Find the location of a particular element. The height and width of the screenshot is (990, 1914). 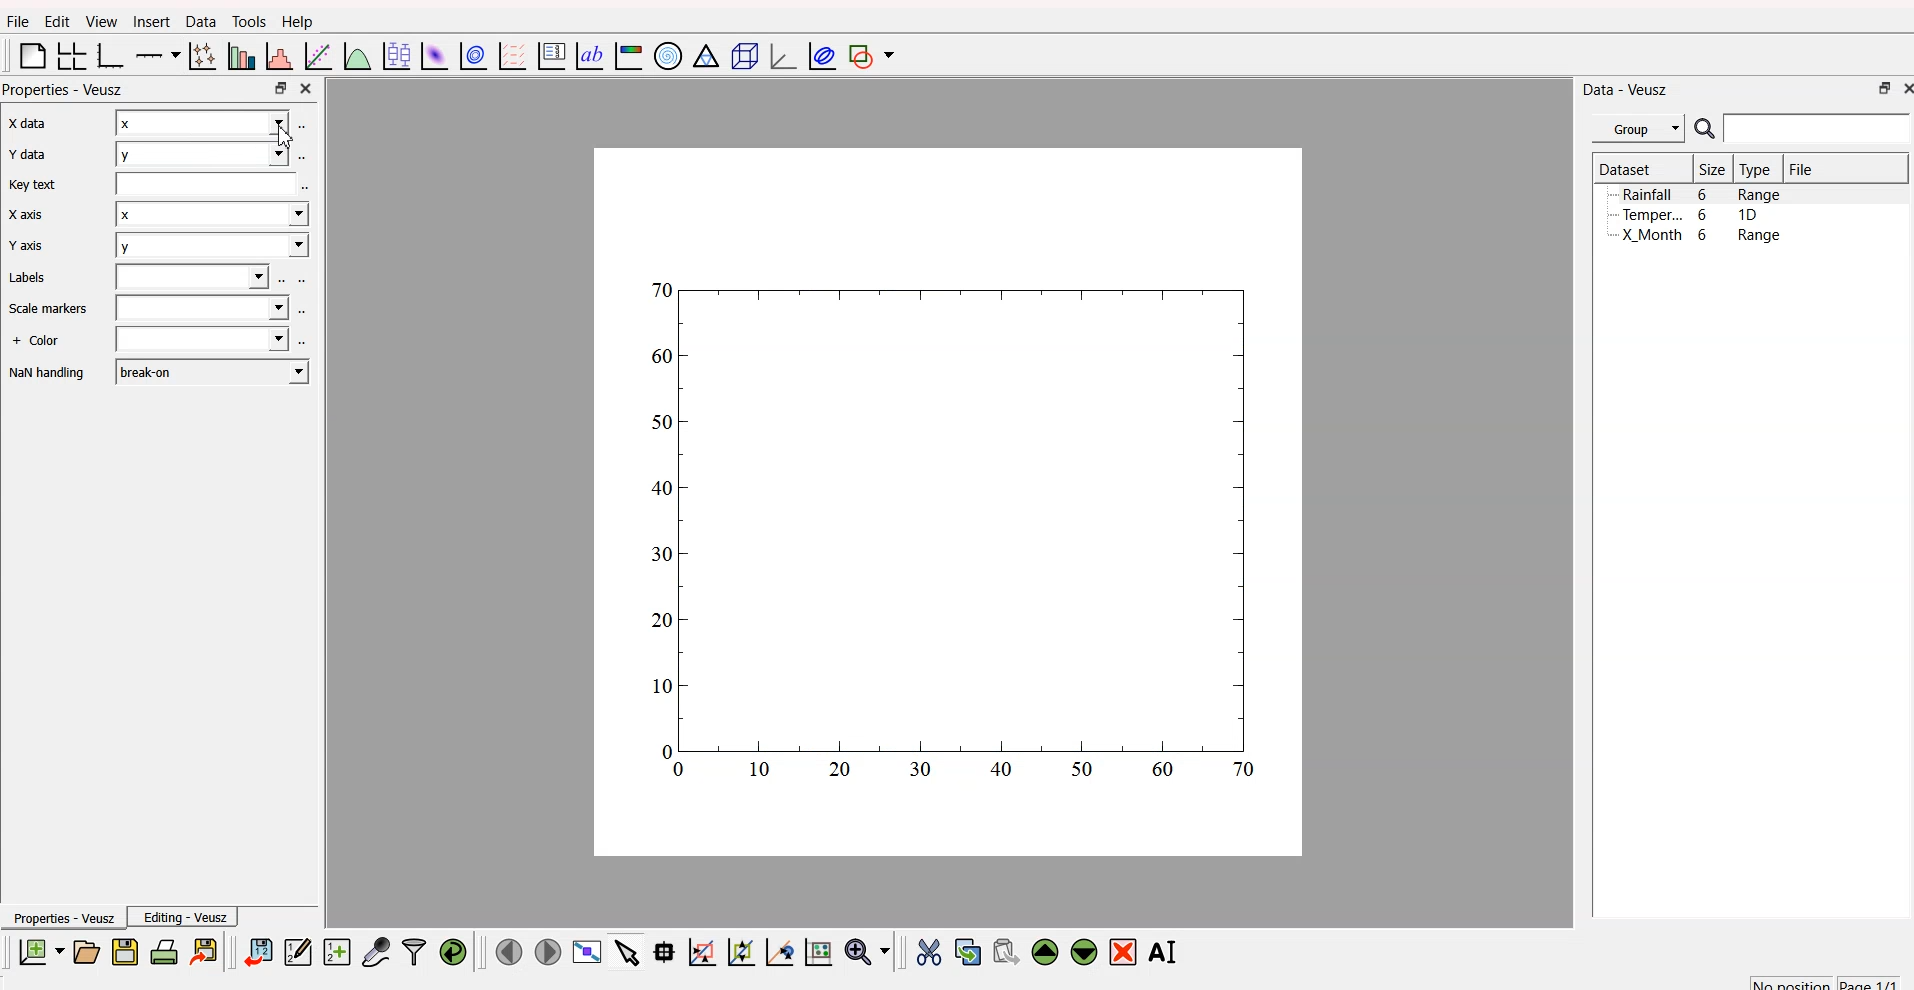

draw rectangle to zoom is located at coordinates (702, 951).